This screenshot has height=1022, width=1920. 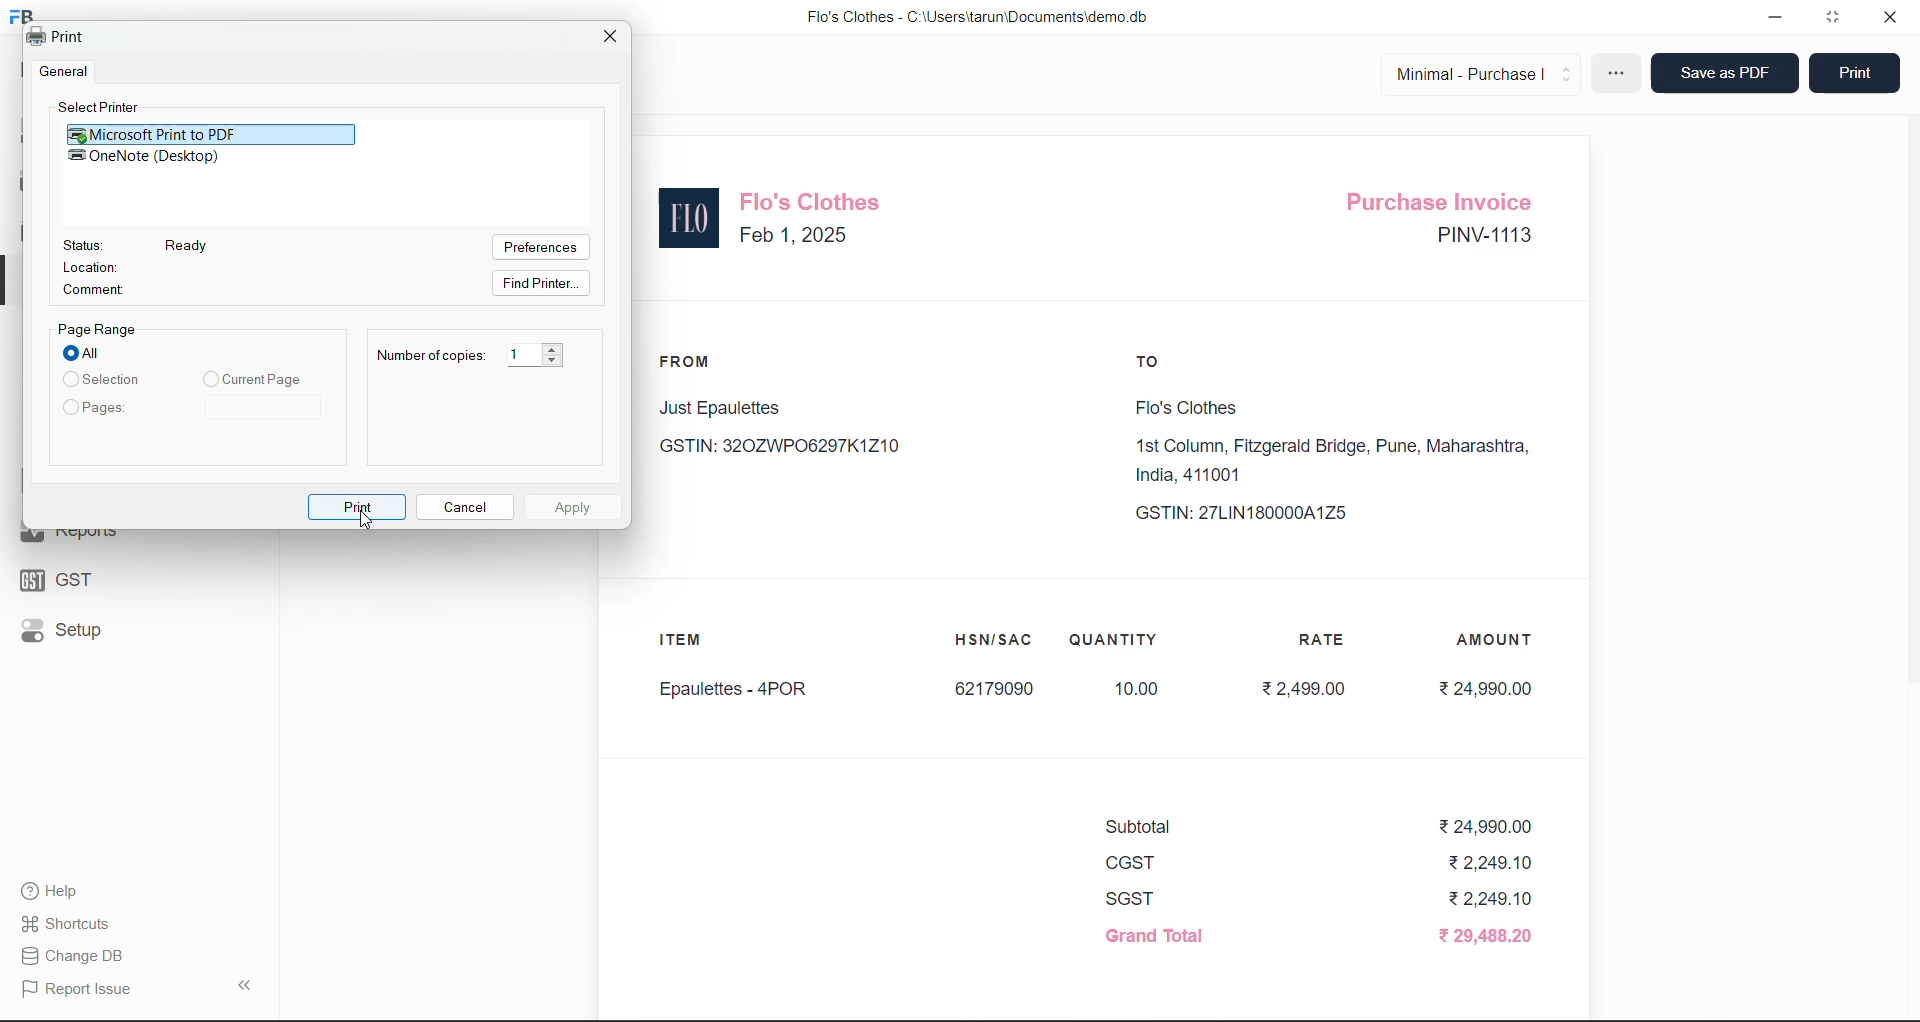 What do you see at coordinates (54, 39) in the screenshot?
I see ` Print` at bounding box center [54, 39].